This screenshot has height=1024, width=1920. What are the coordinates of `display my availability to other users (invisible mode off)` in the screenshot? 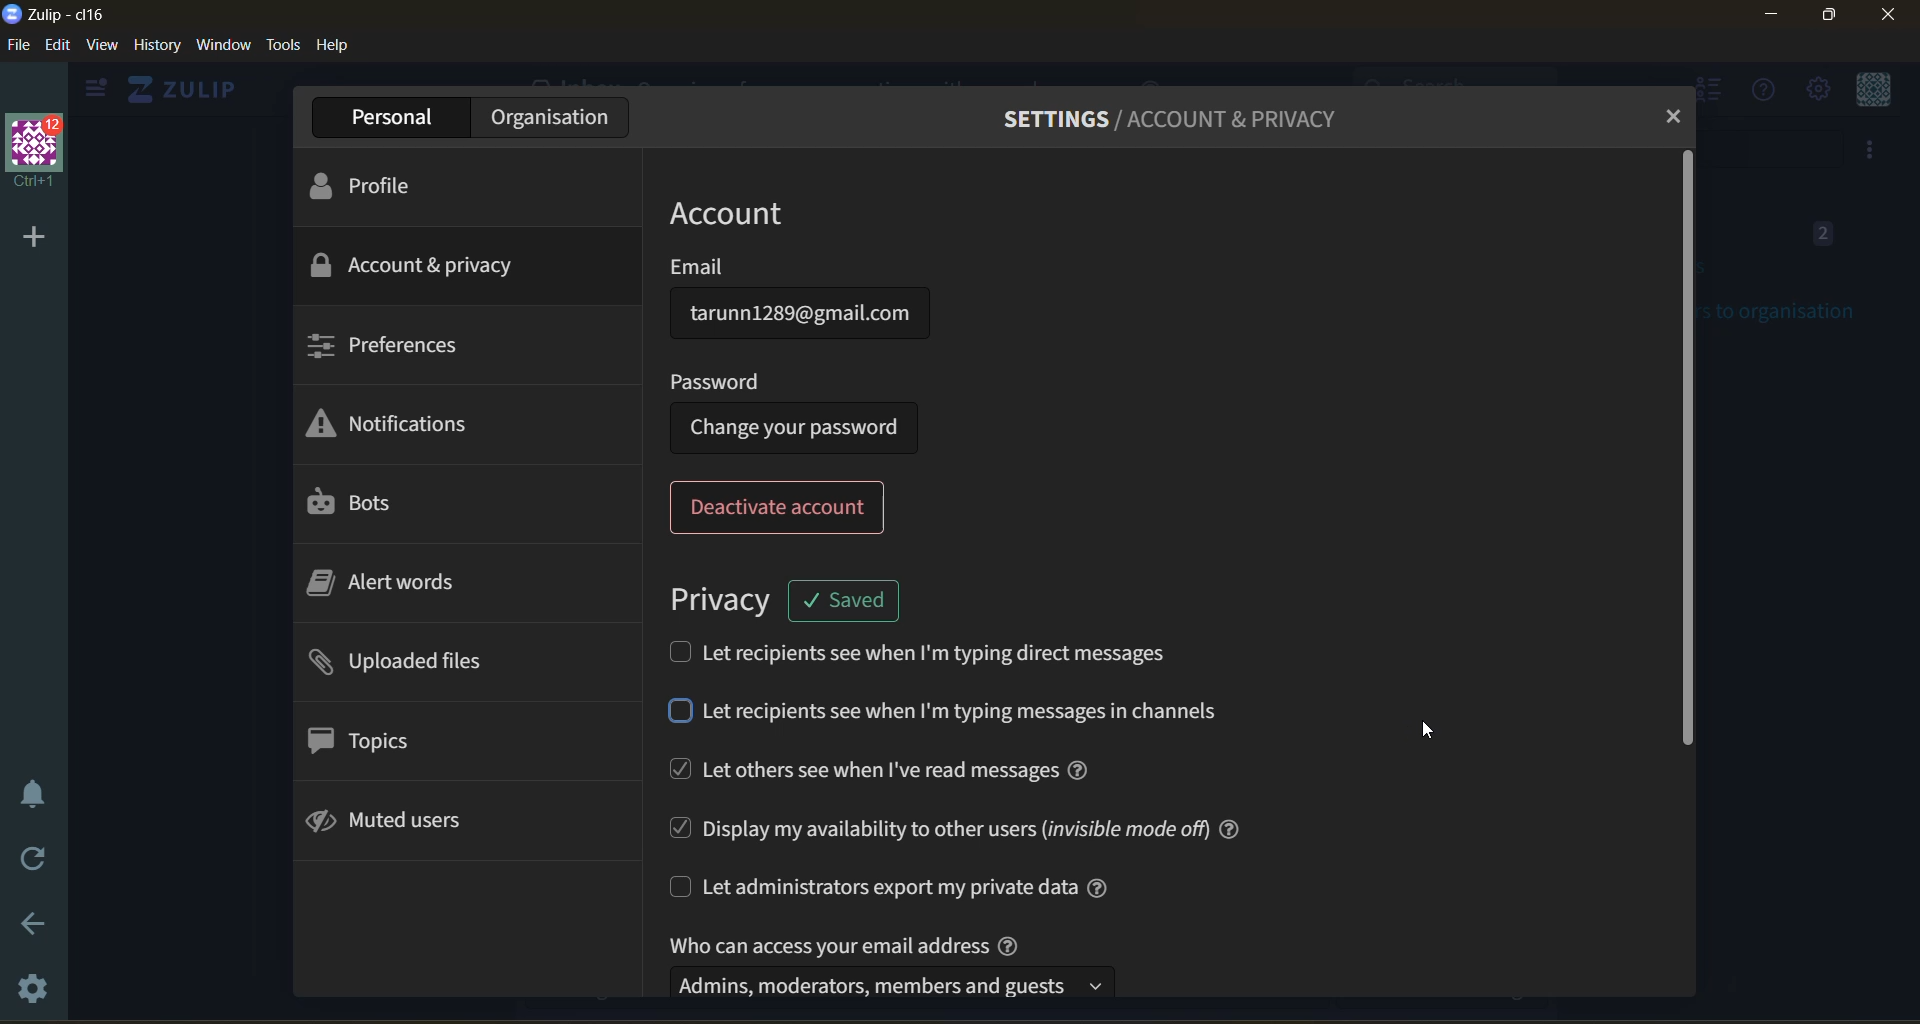 It's located at (954, 826).